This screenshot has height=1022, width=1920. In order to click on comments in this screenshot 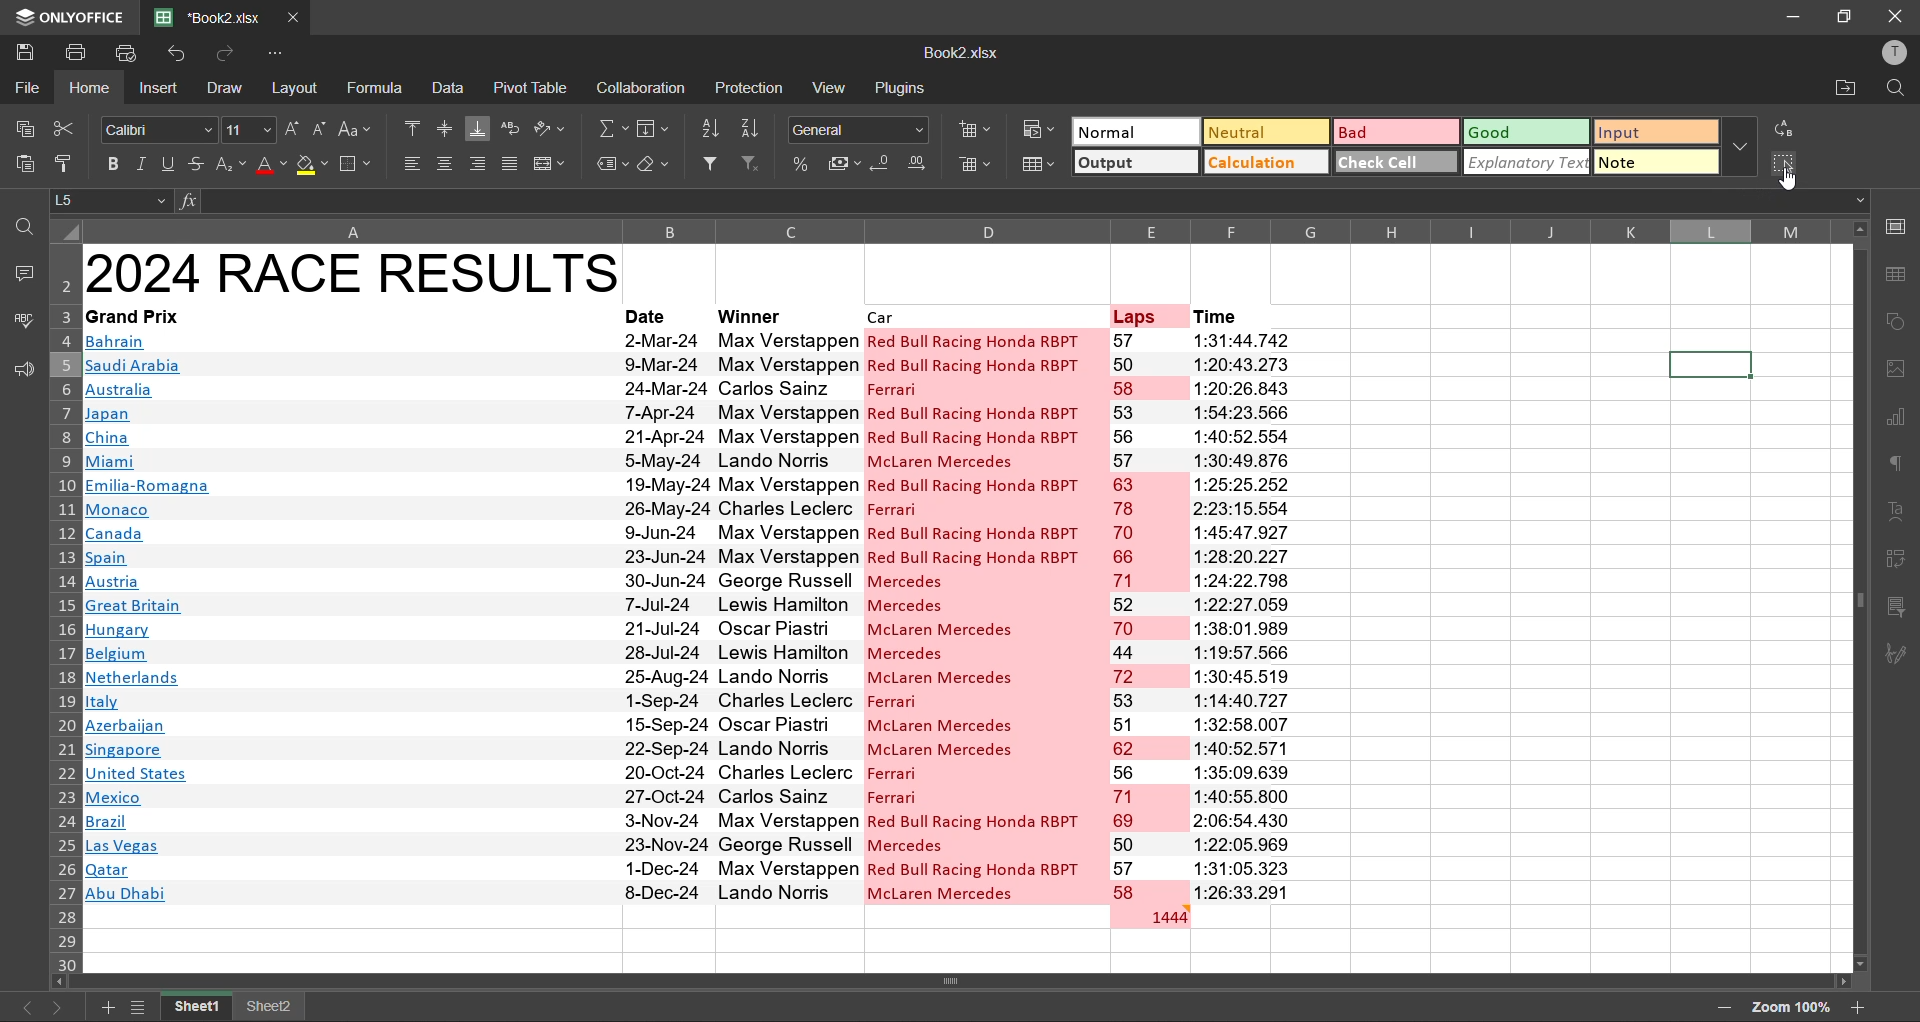, I will do `click(28, 276)`.